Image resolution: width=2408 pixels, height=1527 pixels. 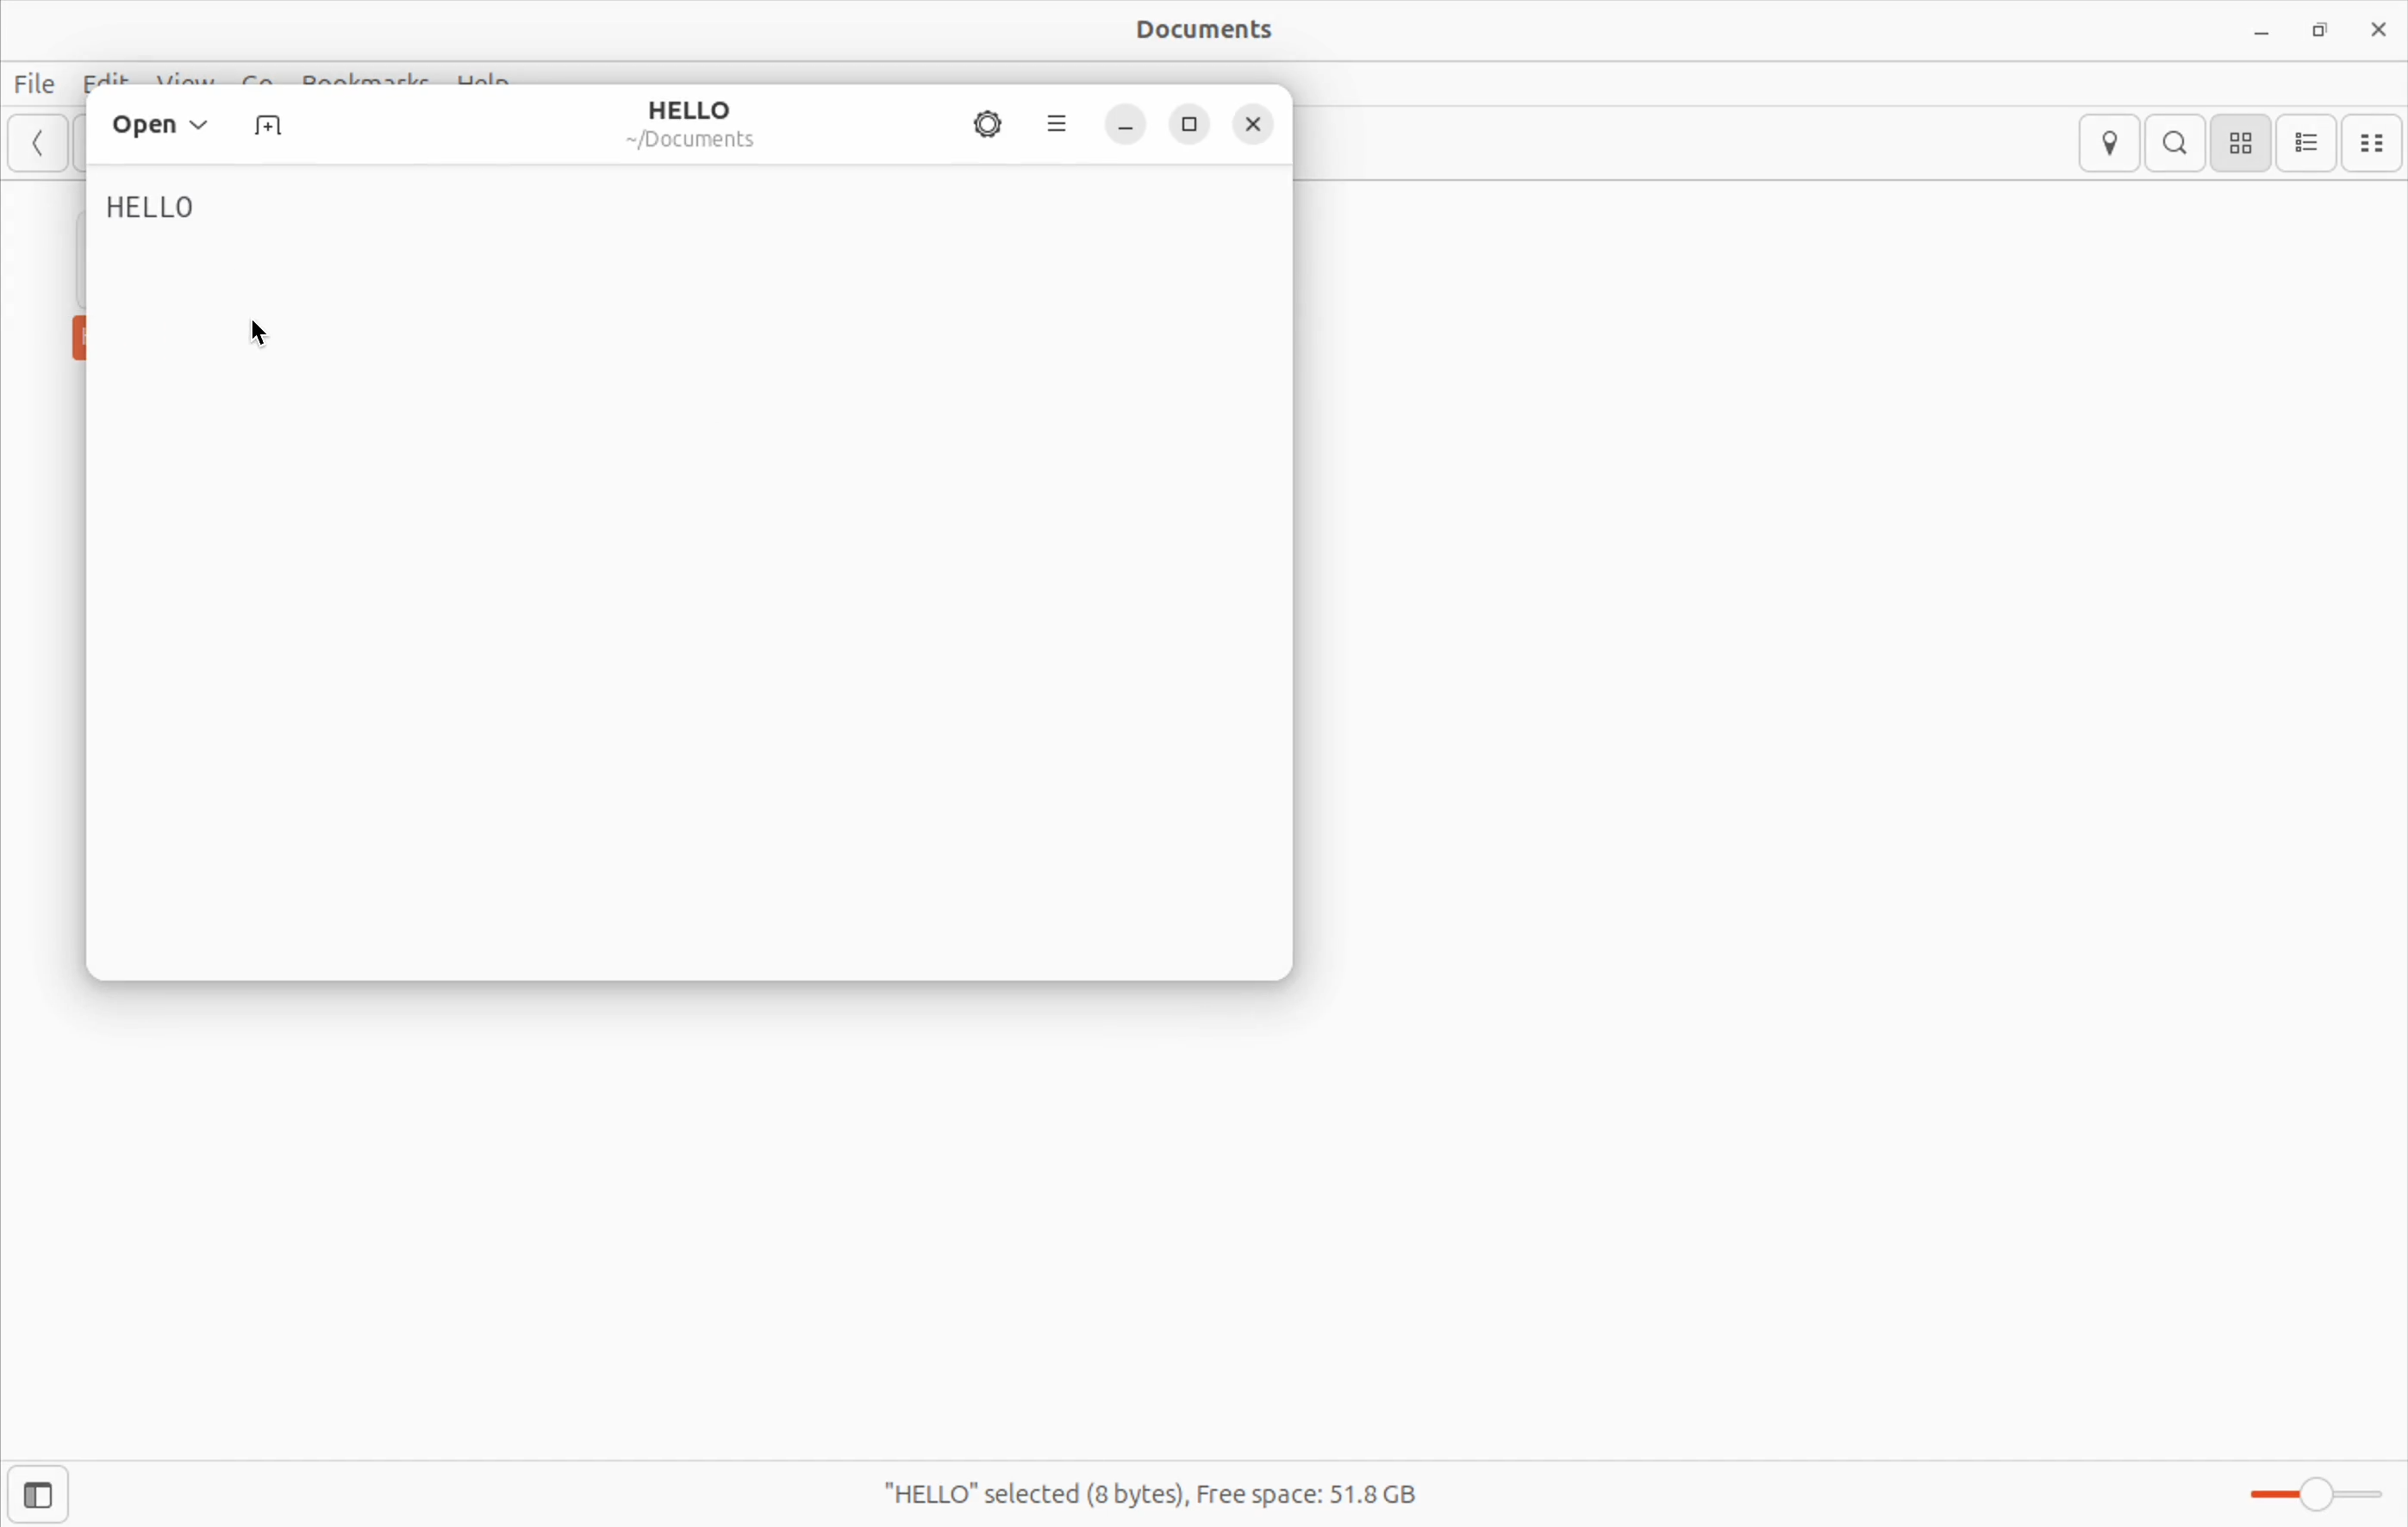 What do you see at coordinates (45, 75) in the screenshot?
I see `File` at bounding box center [45, 75].